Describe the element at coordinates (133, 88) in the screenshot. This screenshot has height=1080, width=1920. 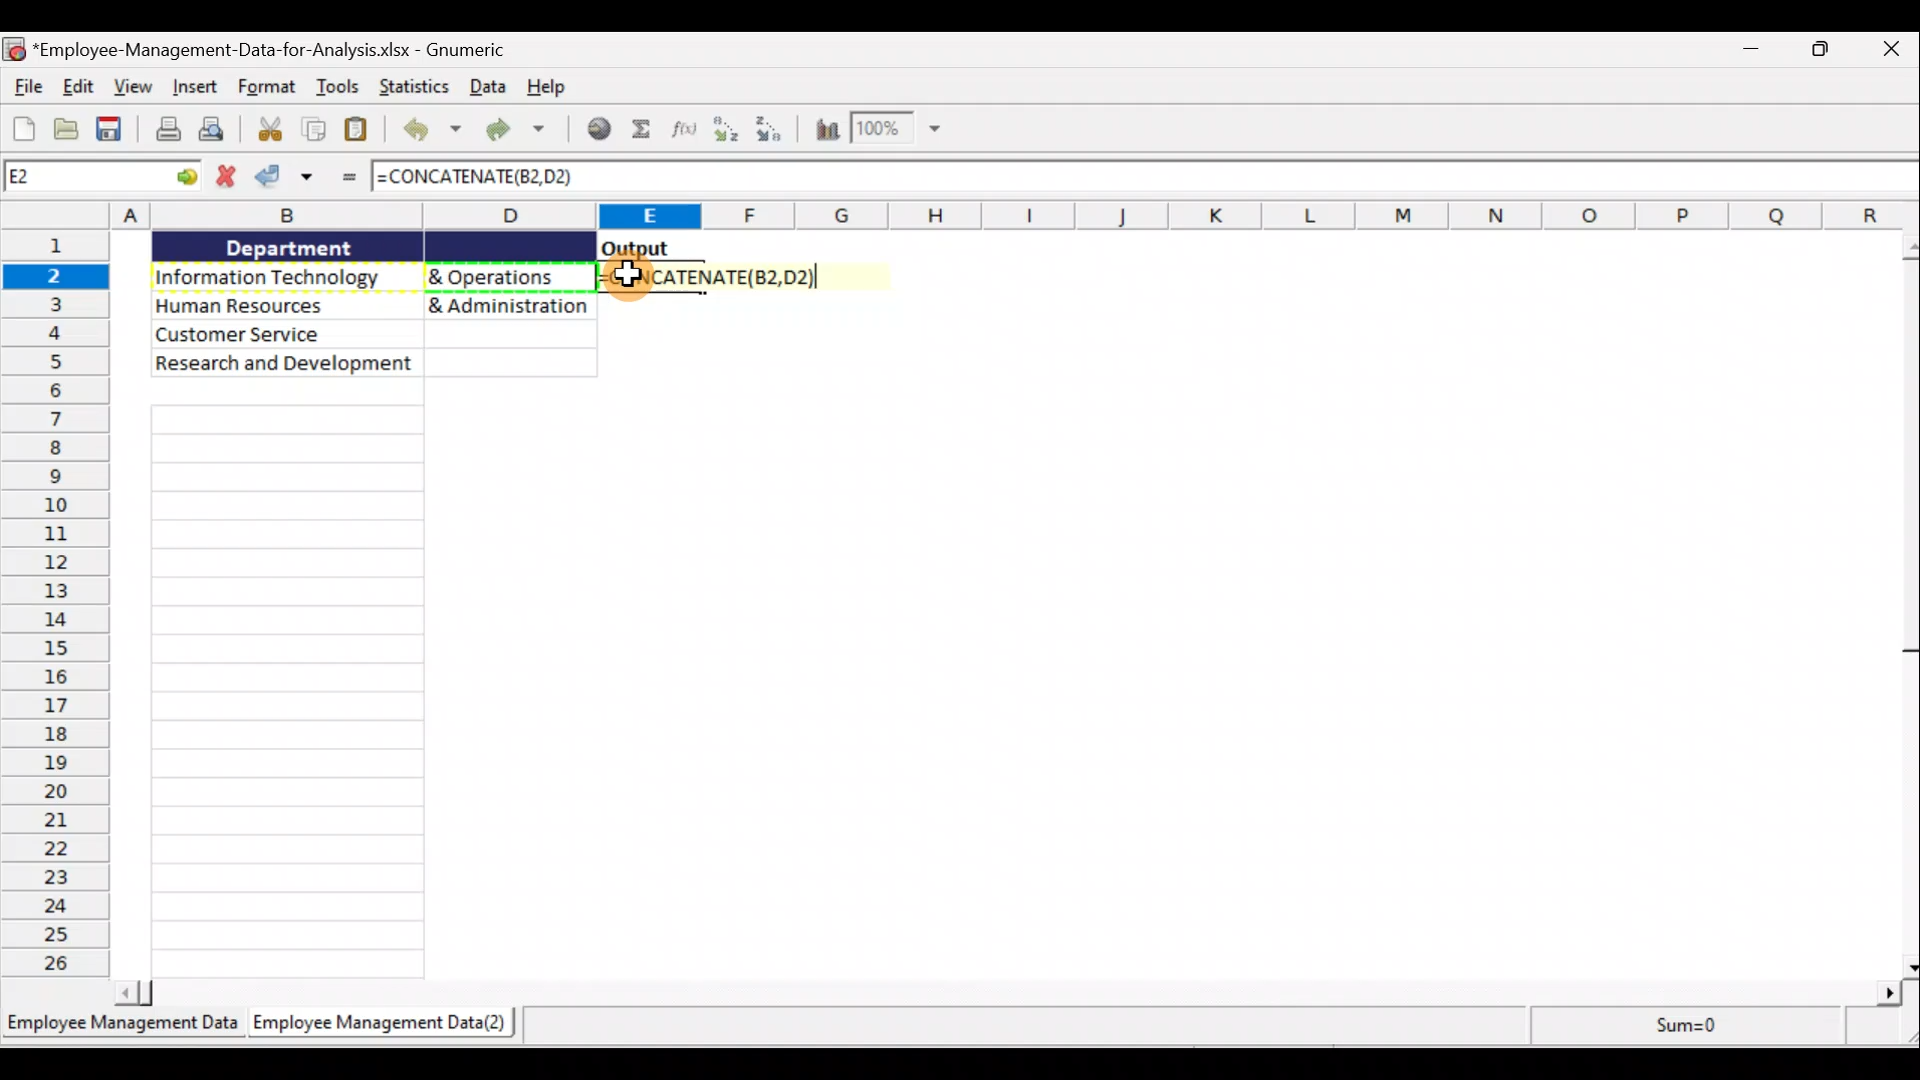
I see `View` at that location.